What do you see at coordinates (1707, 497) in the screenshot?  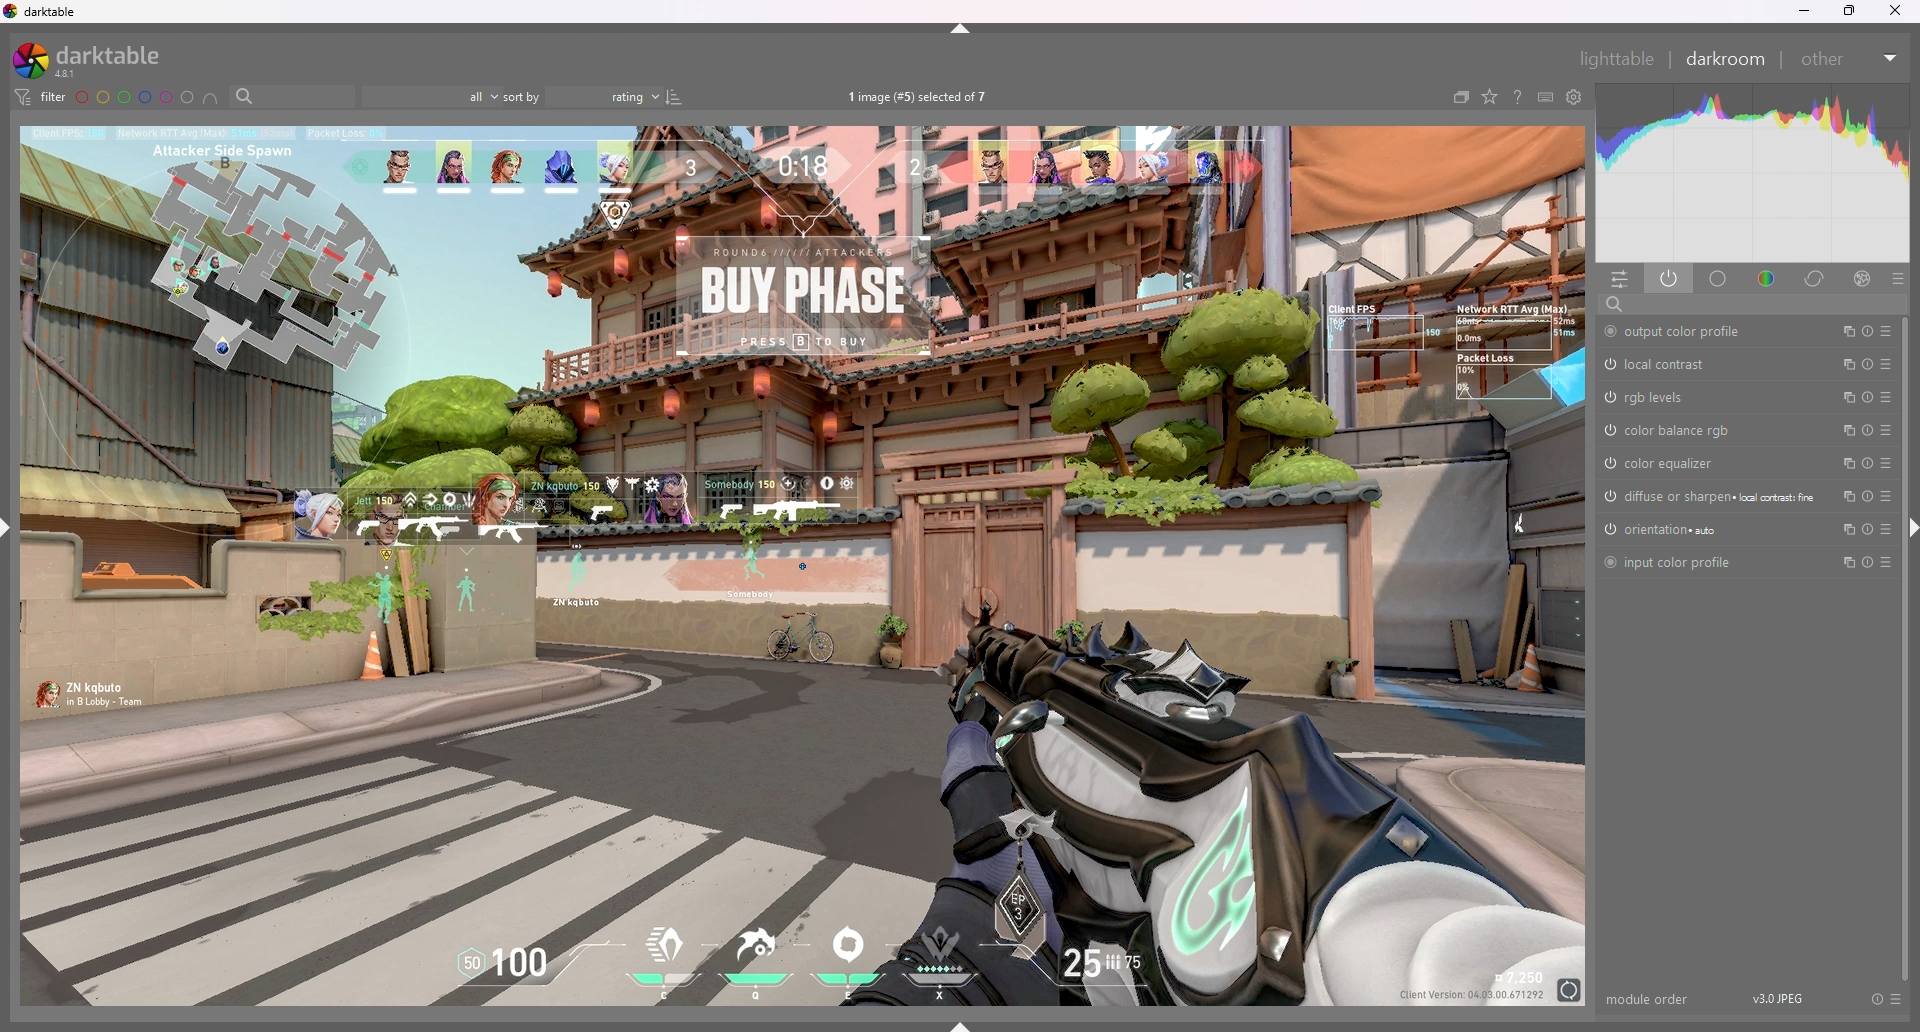 I see `diffuse or sharpen` at bounding box center [1707, 497].